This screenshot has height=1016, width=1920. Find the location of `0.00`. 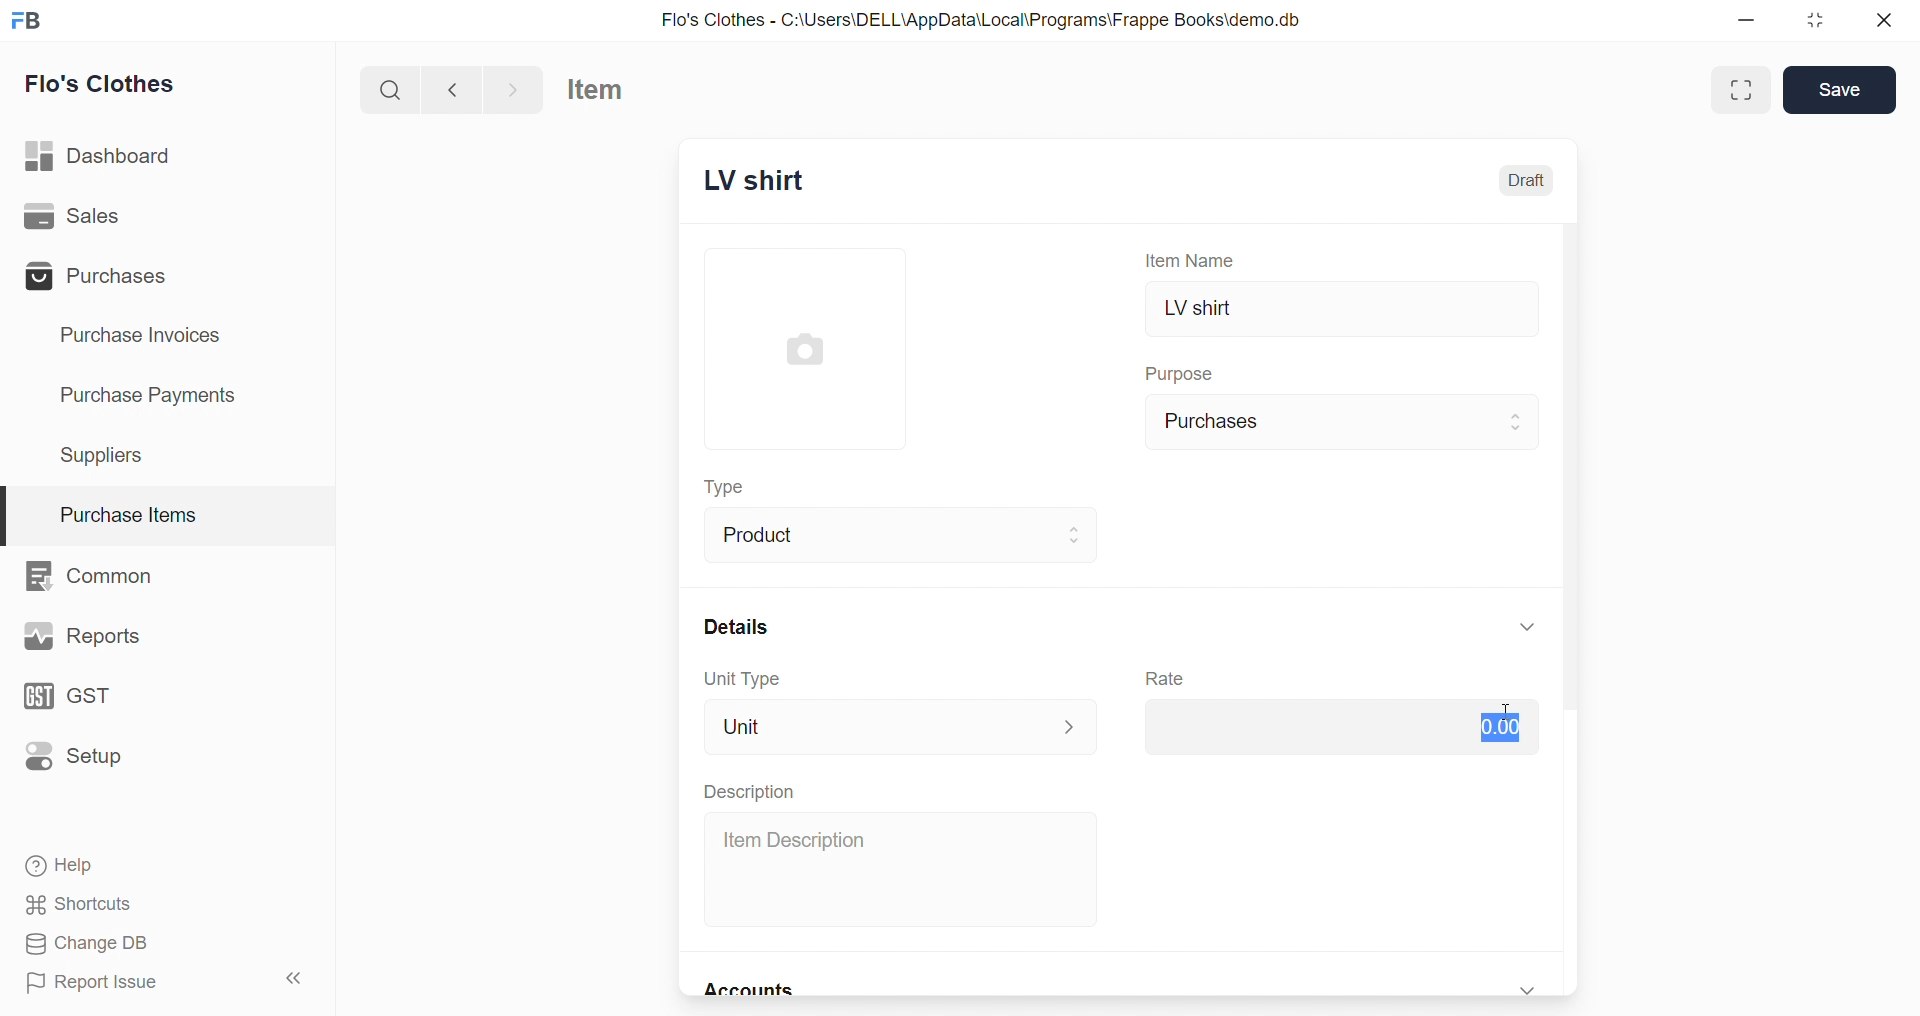

0.00 is located at coordinates (1334, 731).